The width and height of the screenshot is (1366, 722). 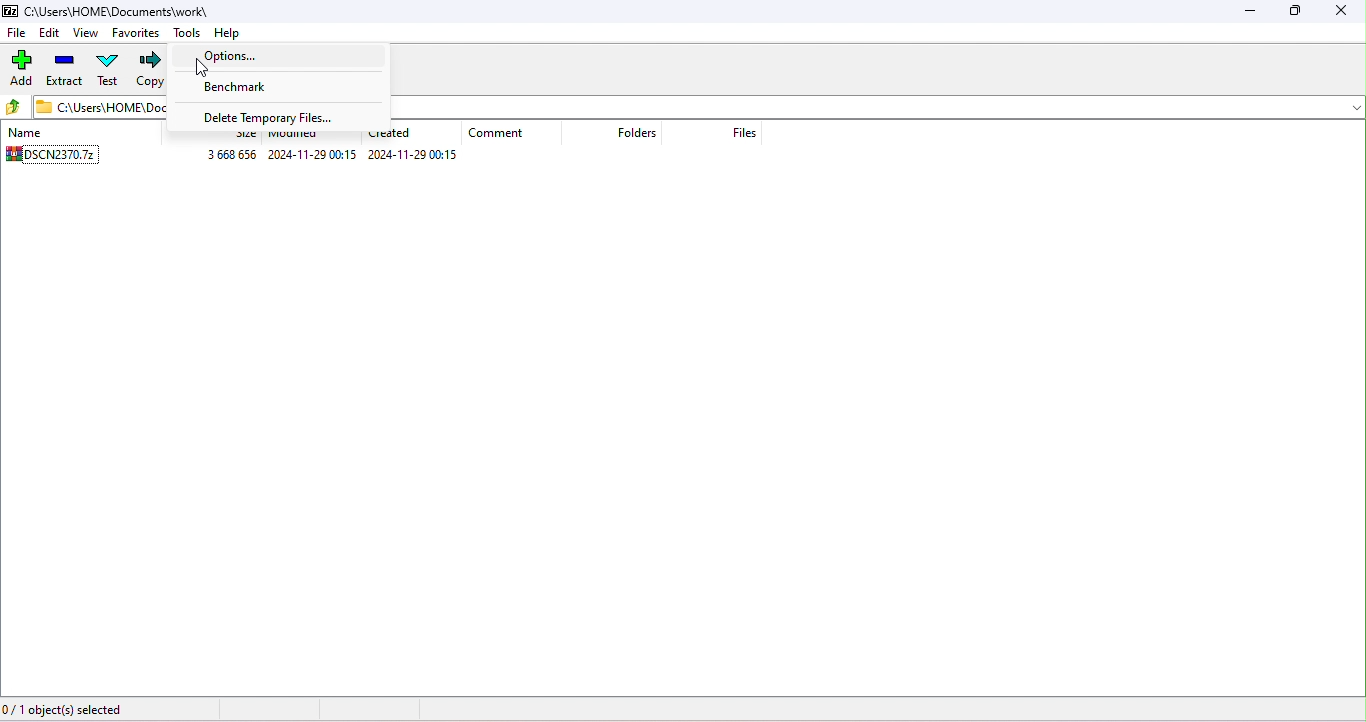 What do you see at coordinates (20, 69) in the screenshot?
I see `add` at bounding box center [20, 69].